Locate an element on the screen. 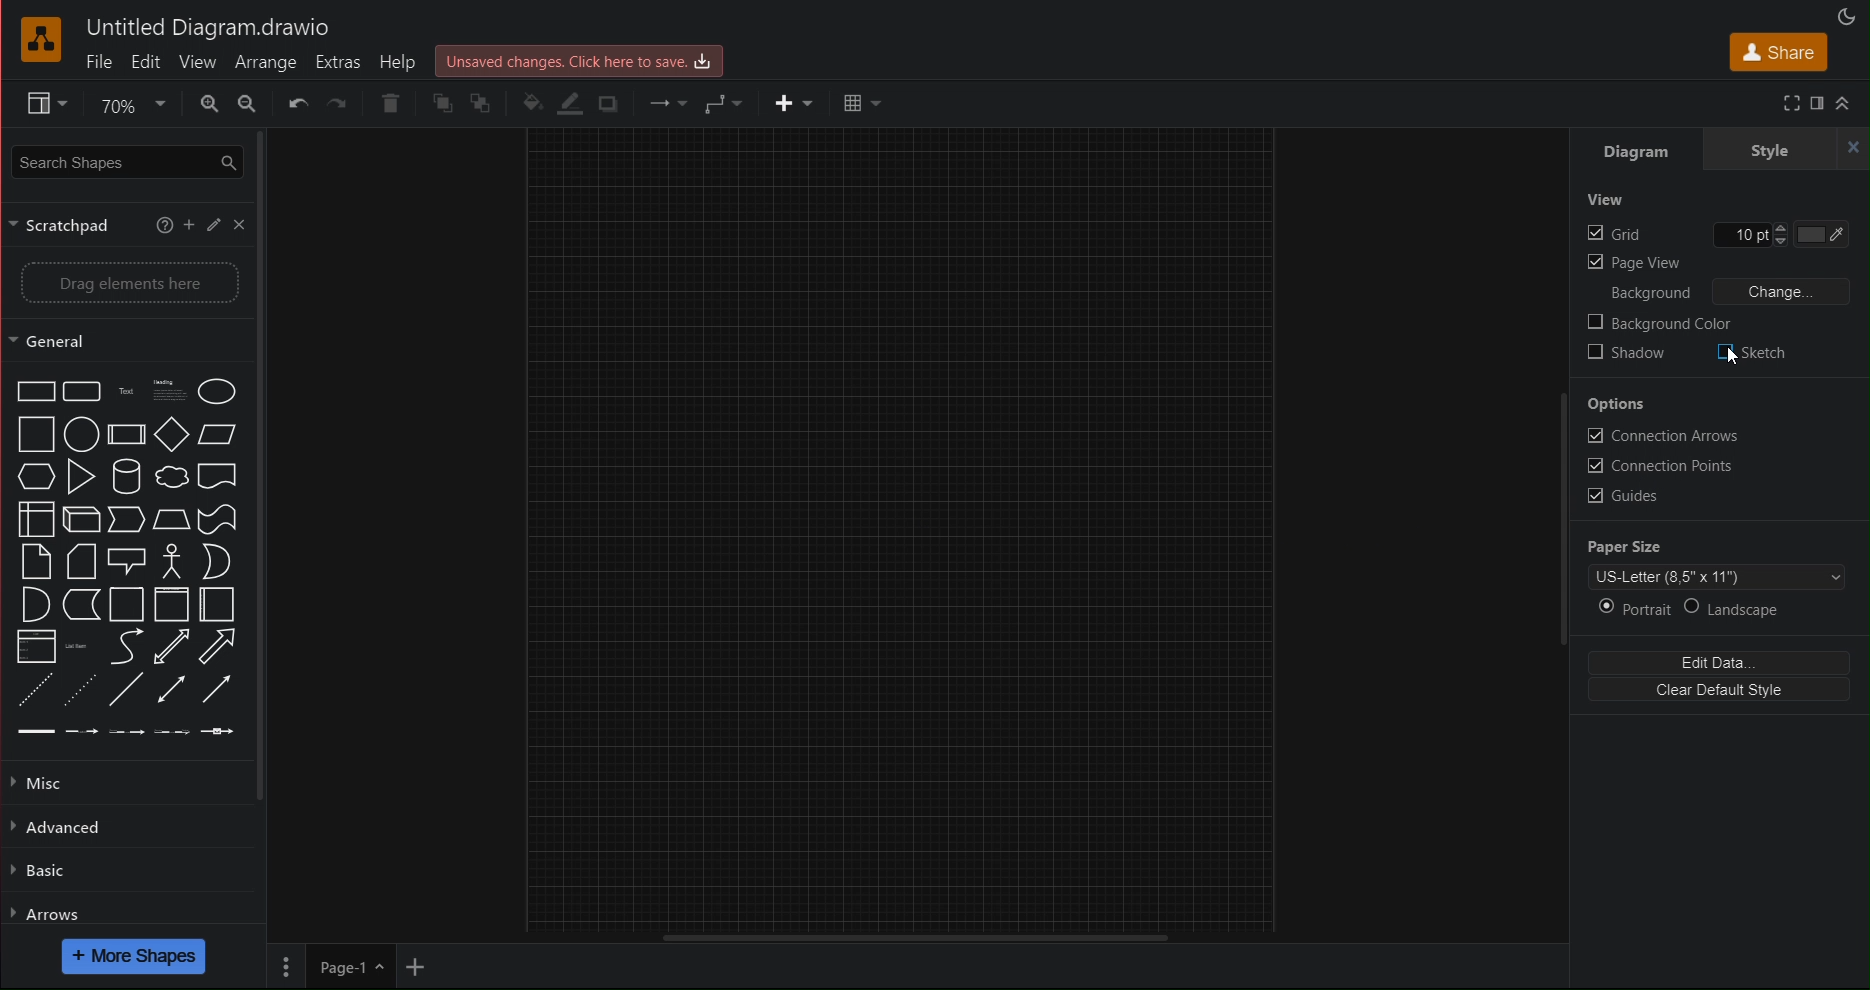 The image size is (1870, 990). Scrollbar is located at coordinates (911, 936).